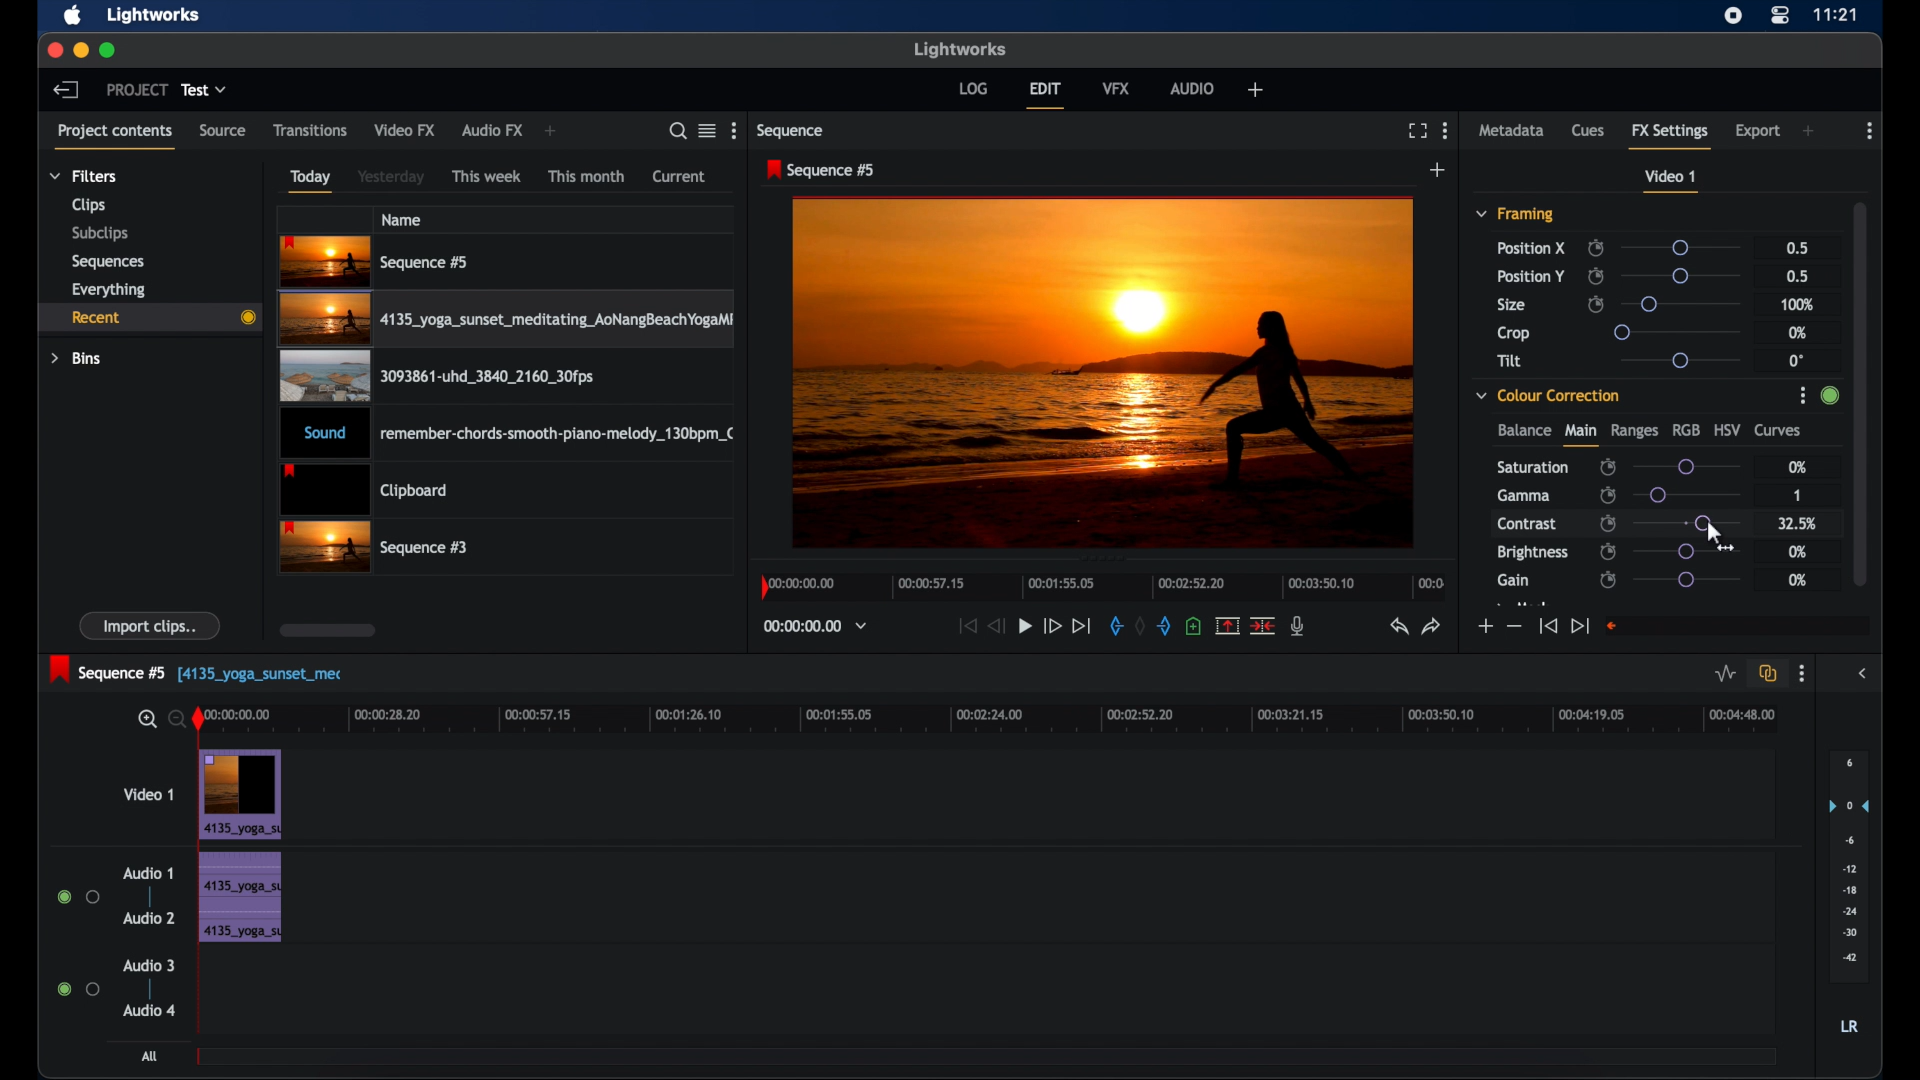 The width and height of the screenshot is (1920, 1080). Describe the element at coordinates (1580, 435) in the screenshot. I see `main` at that location.